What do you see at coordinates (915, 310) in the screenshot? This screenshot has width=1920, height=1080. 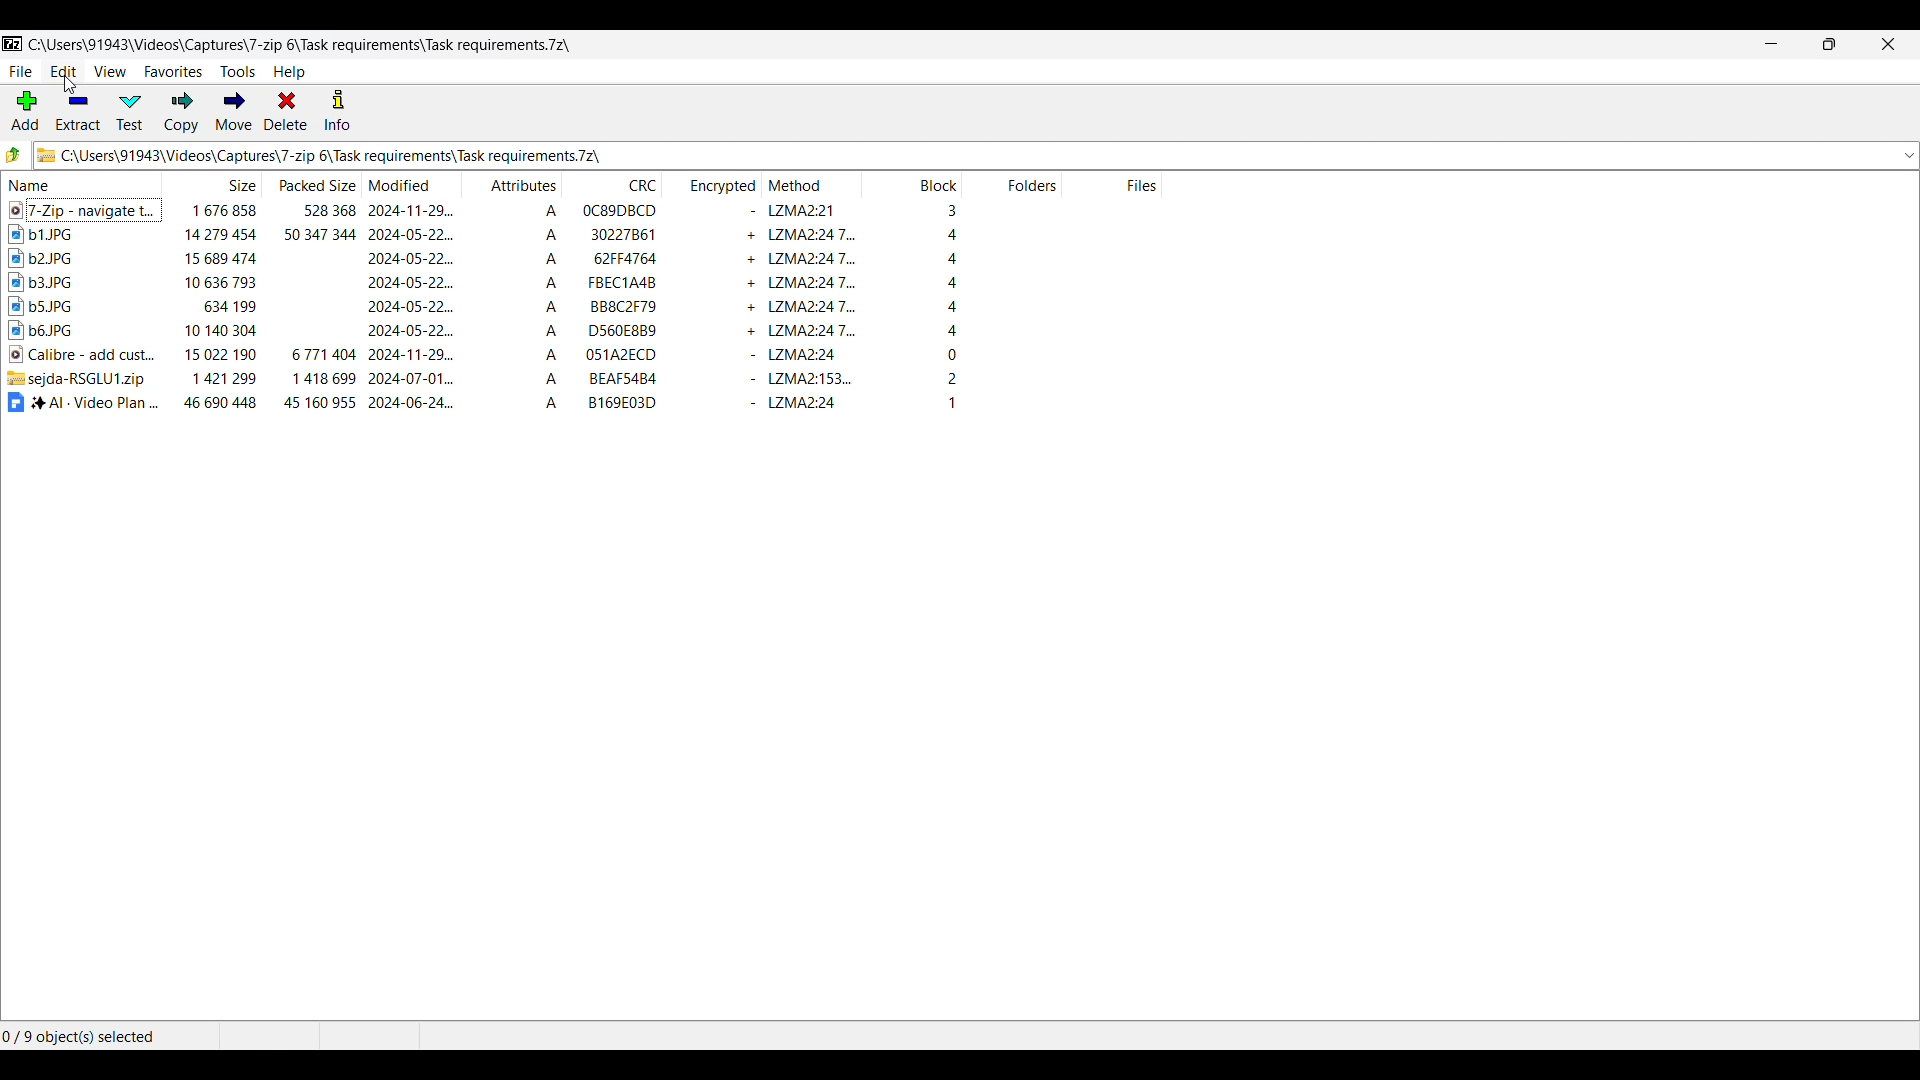 I see `block` at bounding box center [915, 310].